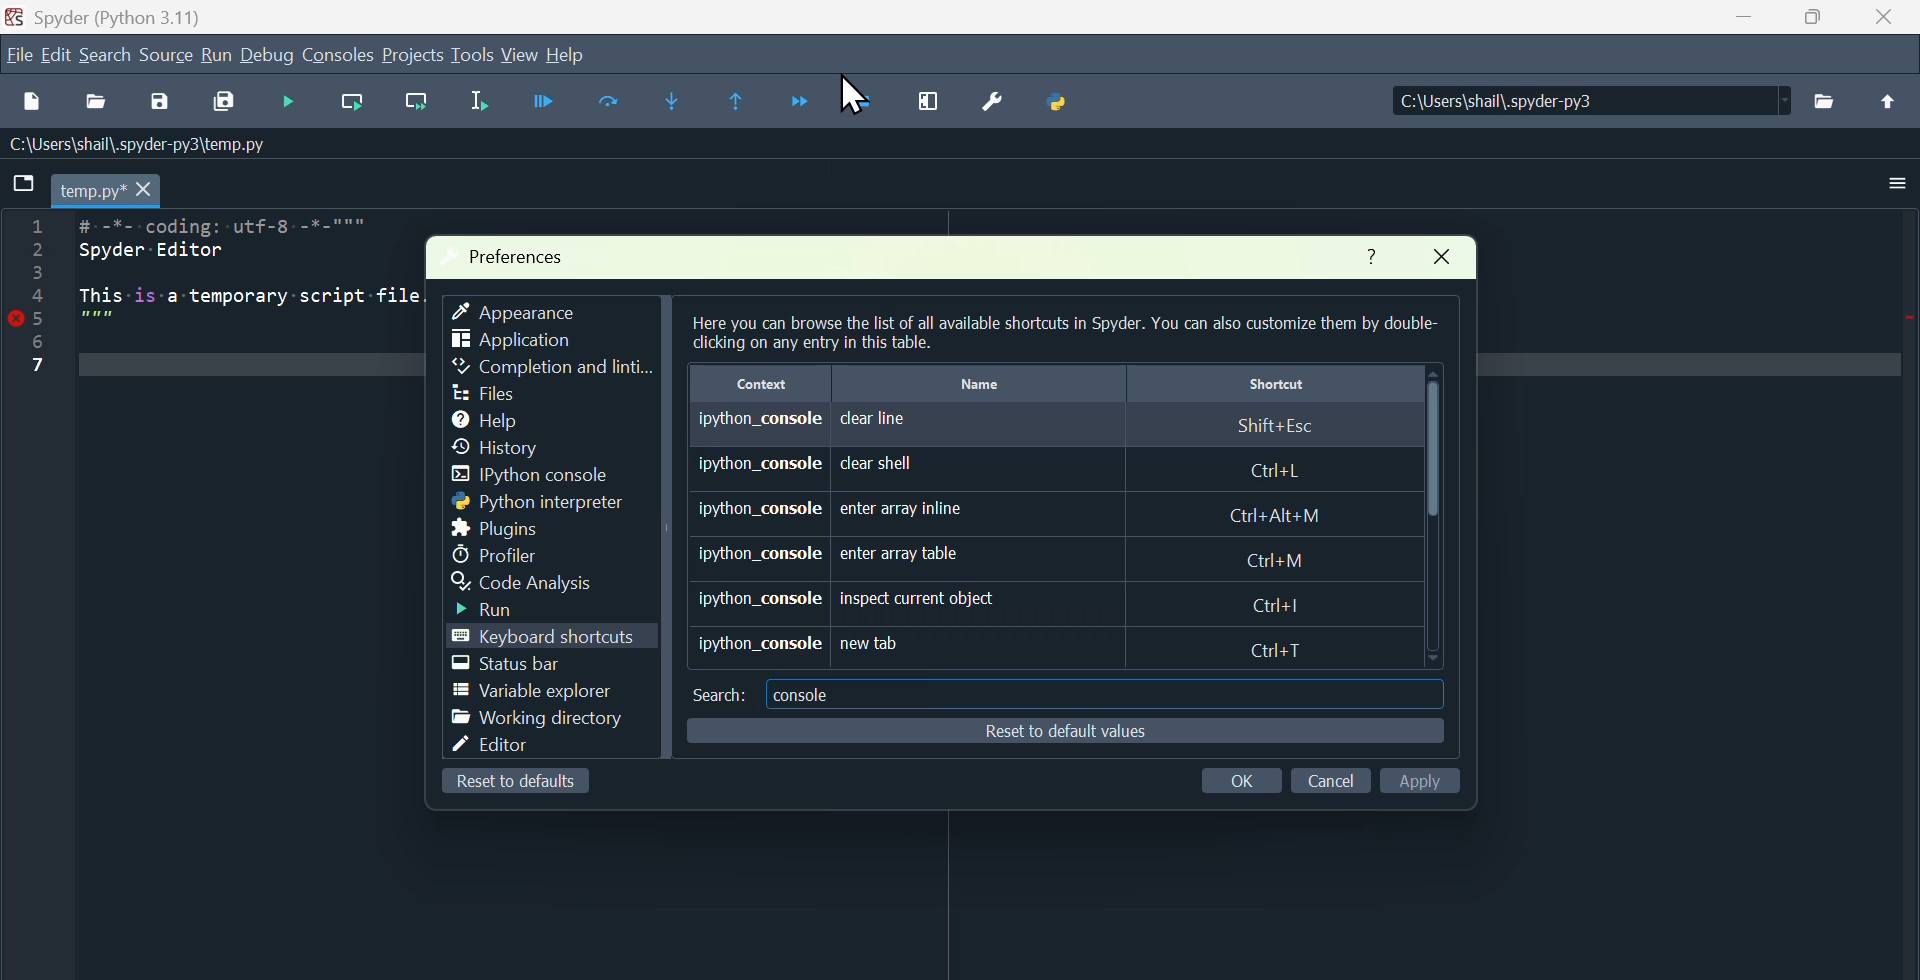 The image size is (1920, 980). I want to click on Python path manager, so click(1075, 104).